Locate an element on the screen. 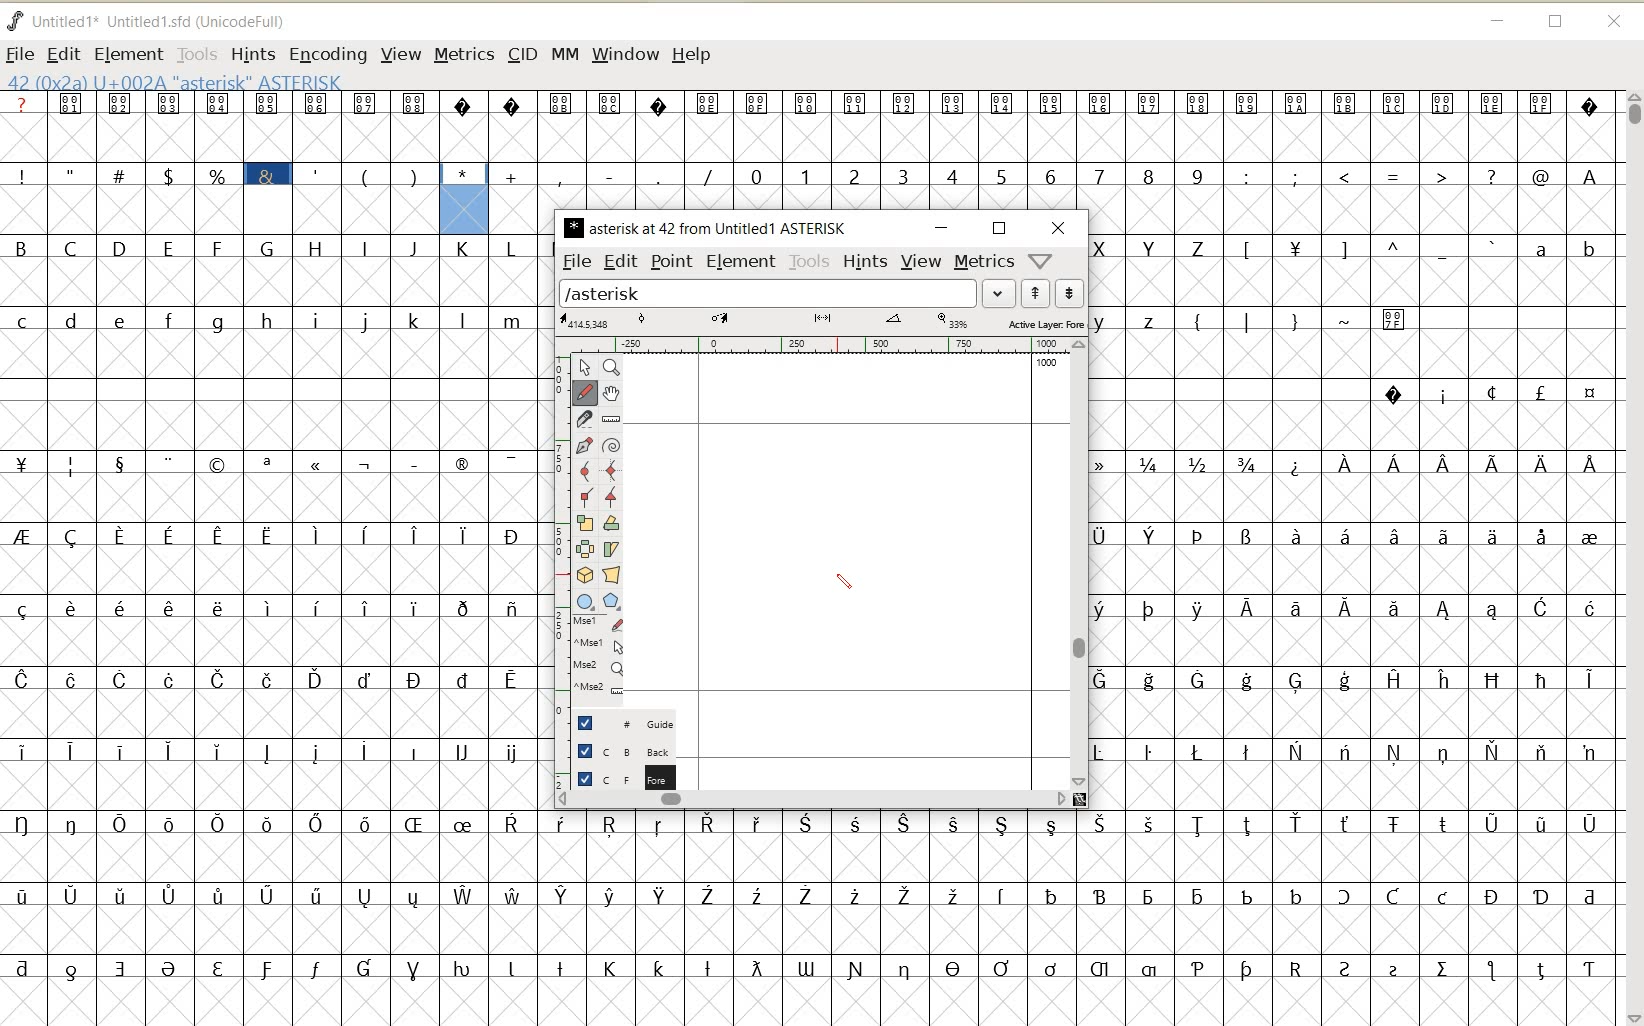 Image resolution: width=1644 pixels, height=1026 pixels. EXPAND is located at coordinates (999, 293).